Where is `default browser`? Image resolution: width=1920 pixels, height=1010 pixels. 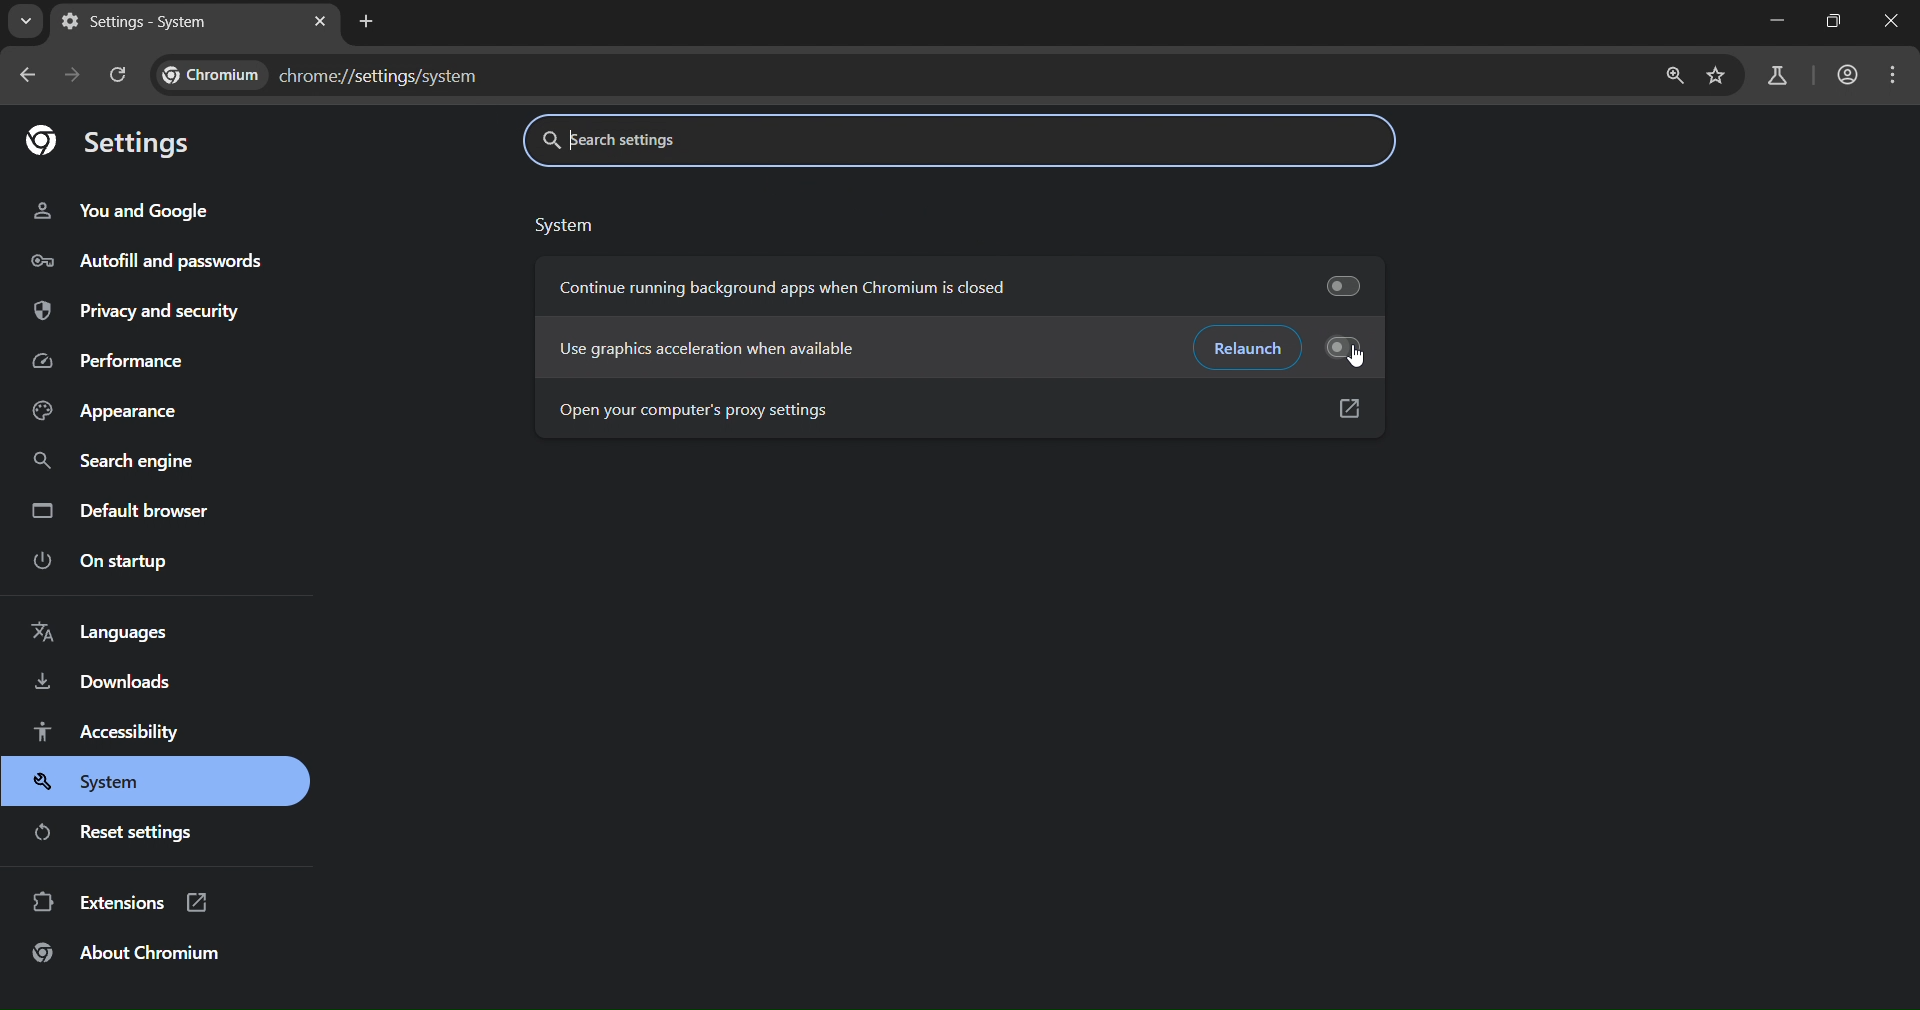 default browser is located at coordinates (142, 508).